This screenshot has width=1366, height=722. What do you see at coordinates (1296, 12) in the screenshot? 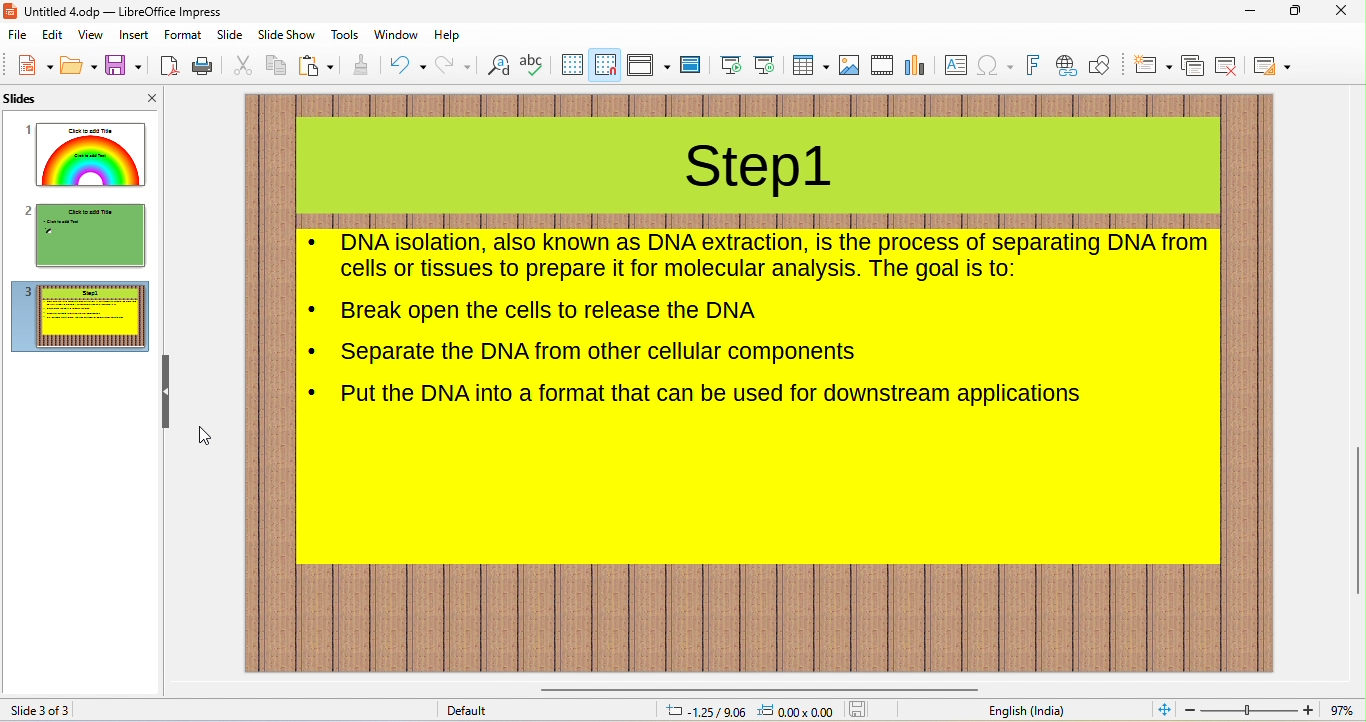
I see `maximize` at bounding box center [1296, 12].